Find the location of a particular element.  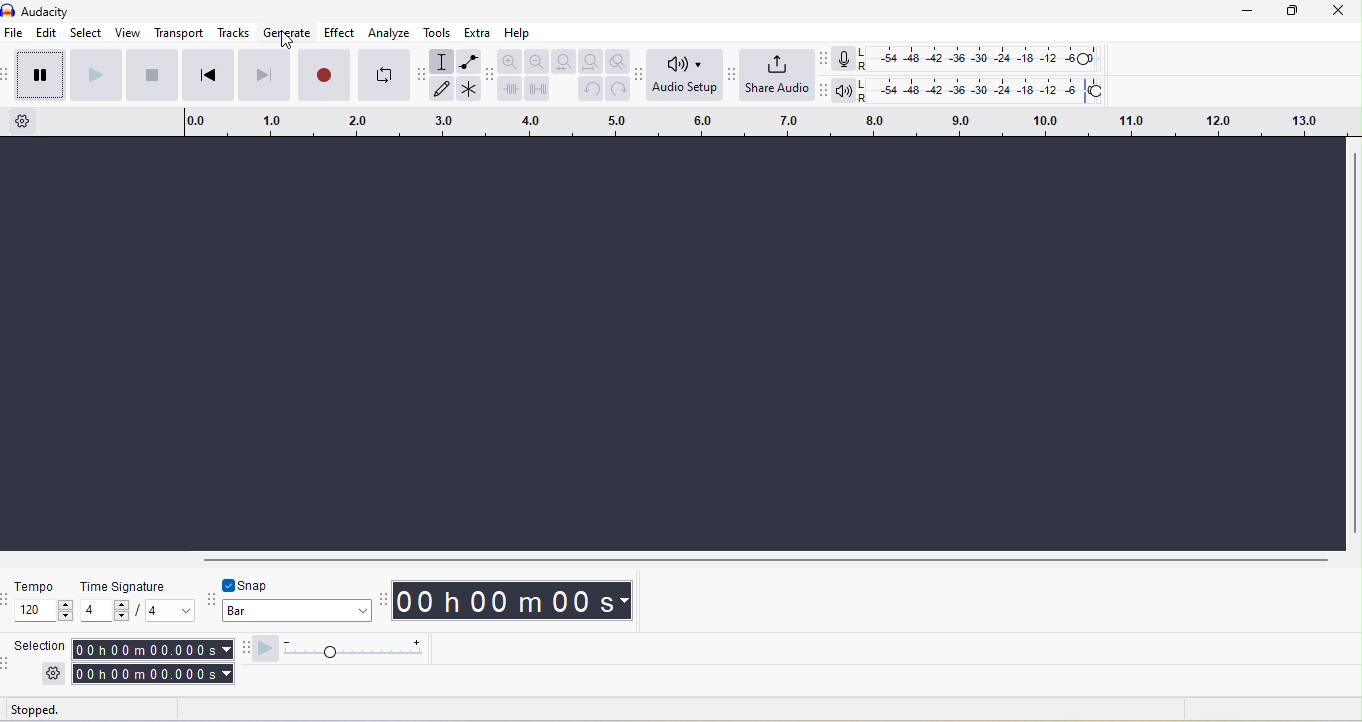

00 h 00 m 00 s is located at coordinates (517, 602).